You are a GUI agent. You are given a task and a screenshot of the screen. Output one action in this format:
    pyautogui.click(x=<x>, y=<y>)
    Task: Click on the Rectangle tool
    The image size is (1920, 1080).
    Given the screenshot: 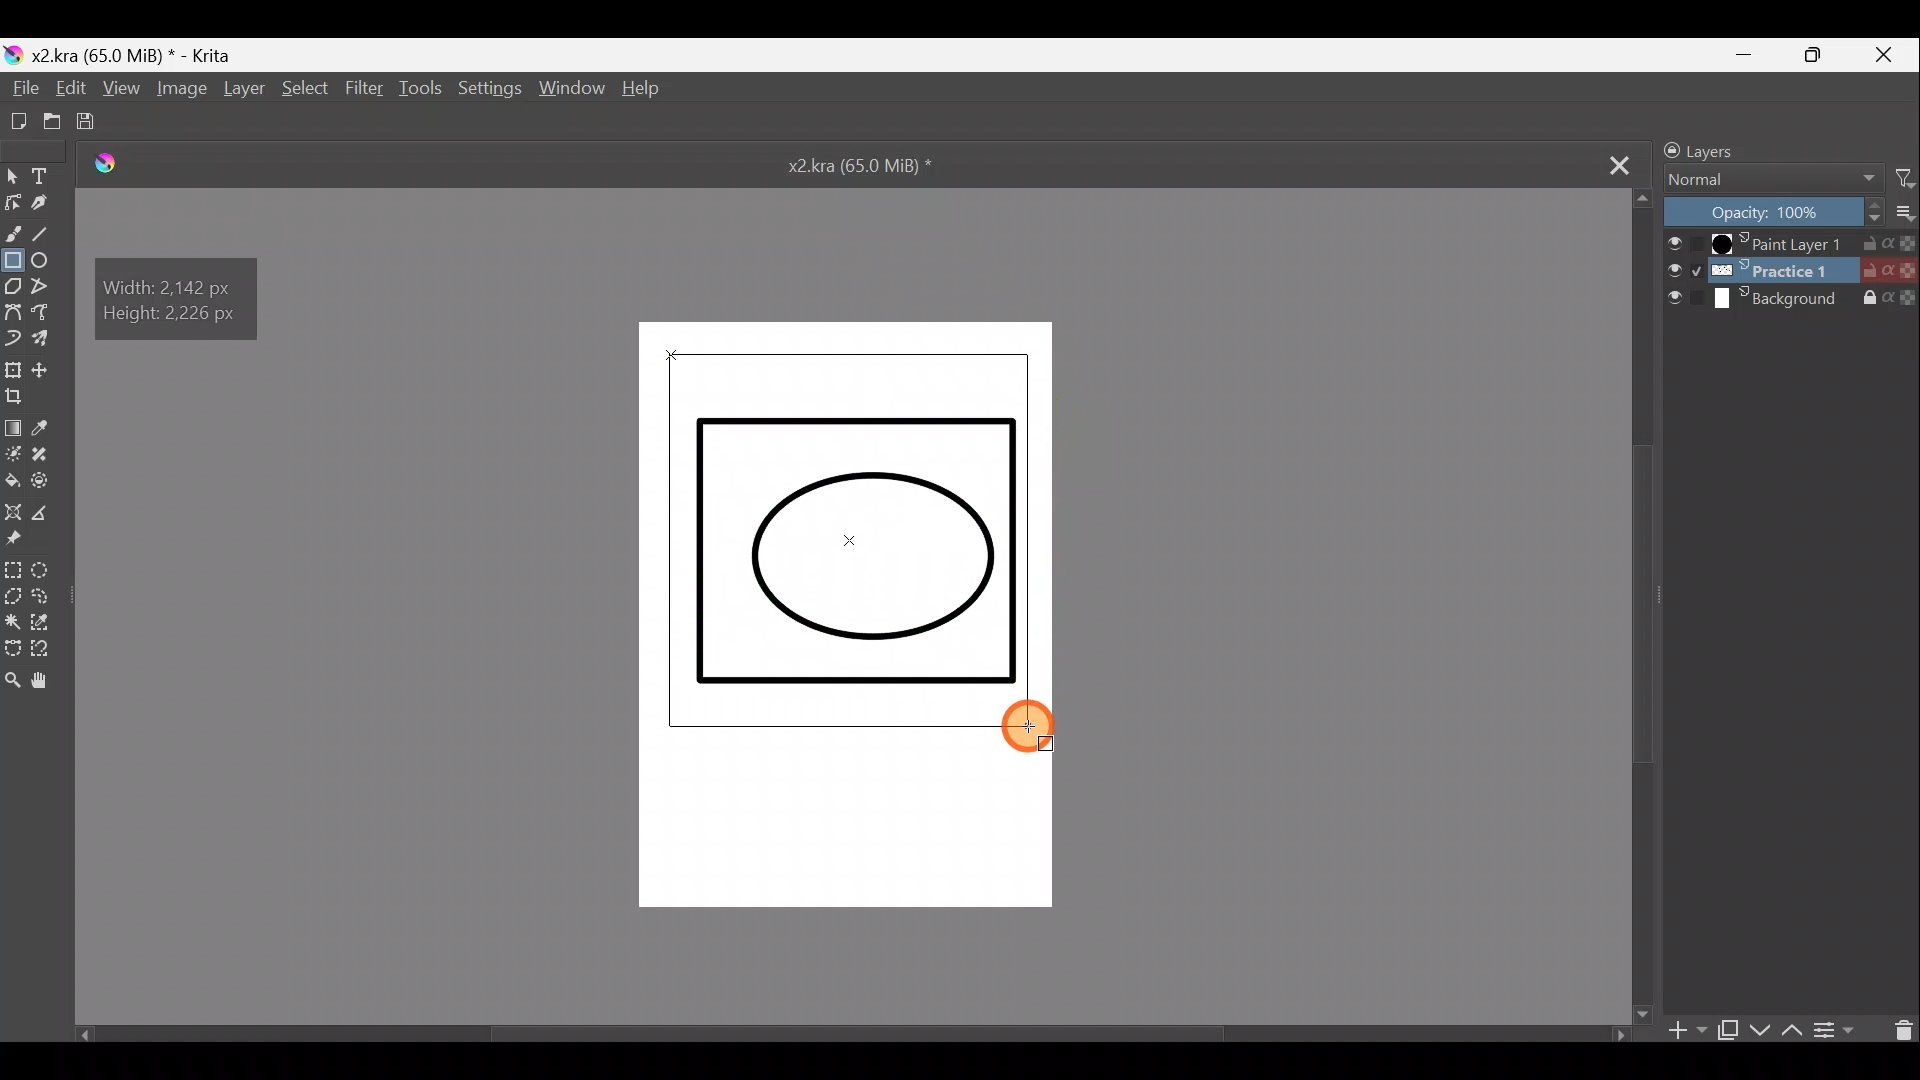 What is the action you would take?
    pyautogui.click(x=13, y=264)
    